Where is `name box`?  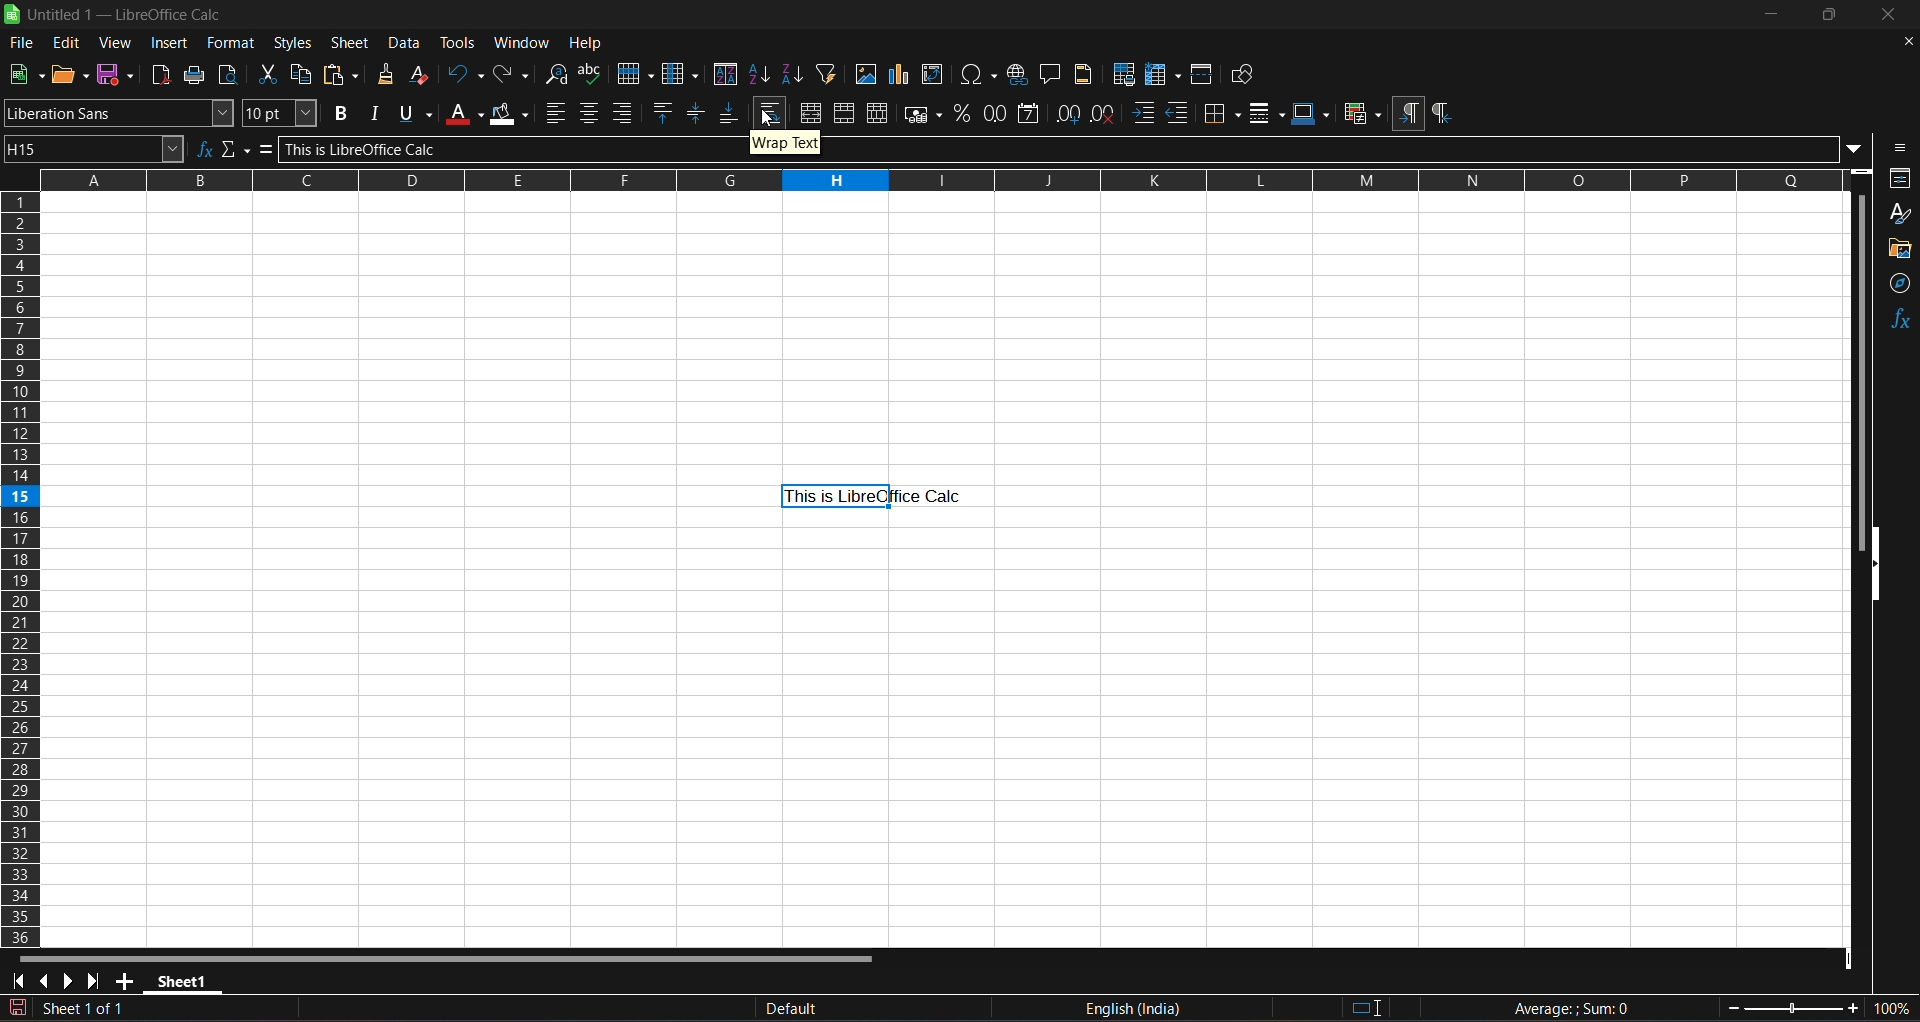
name box is located at coordinates (95, 149).